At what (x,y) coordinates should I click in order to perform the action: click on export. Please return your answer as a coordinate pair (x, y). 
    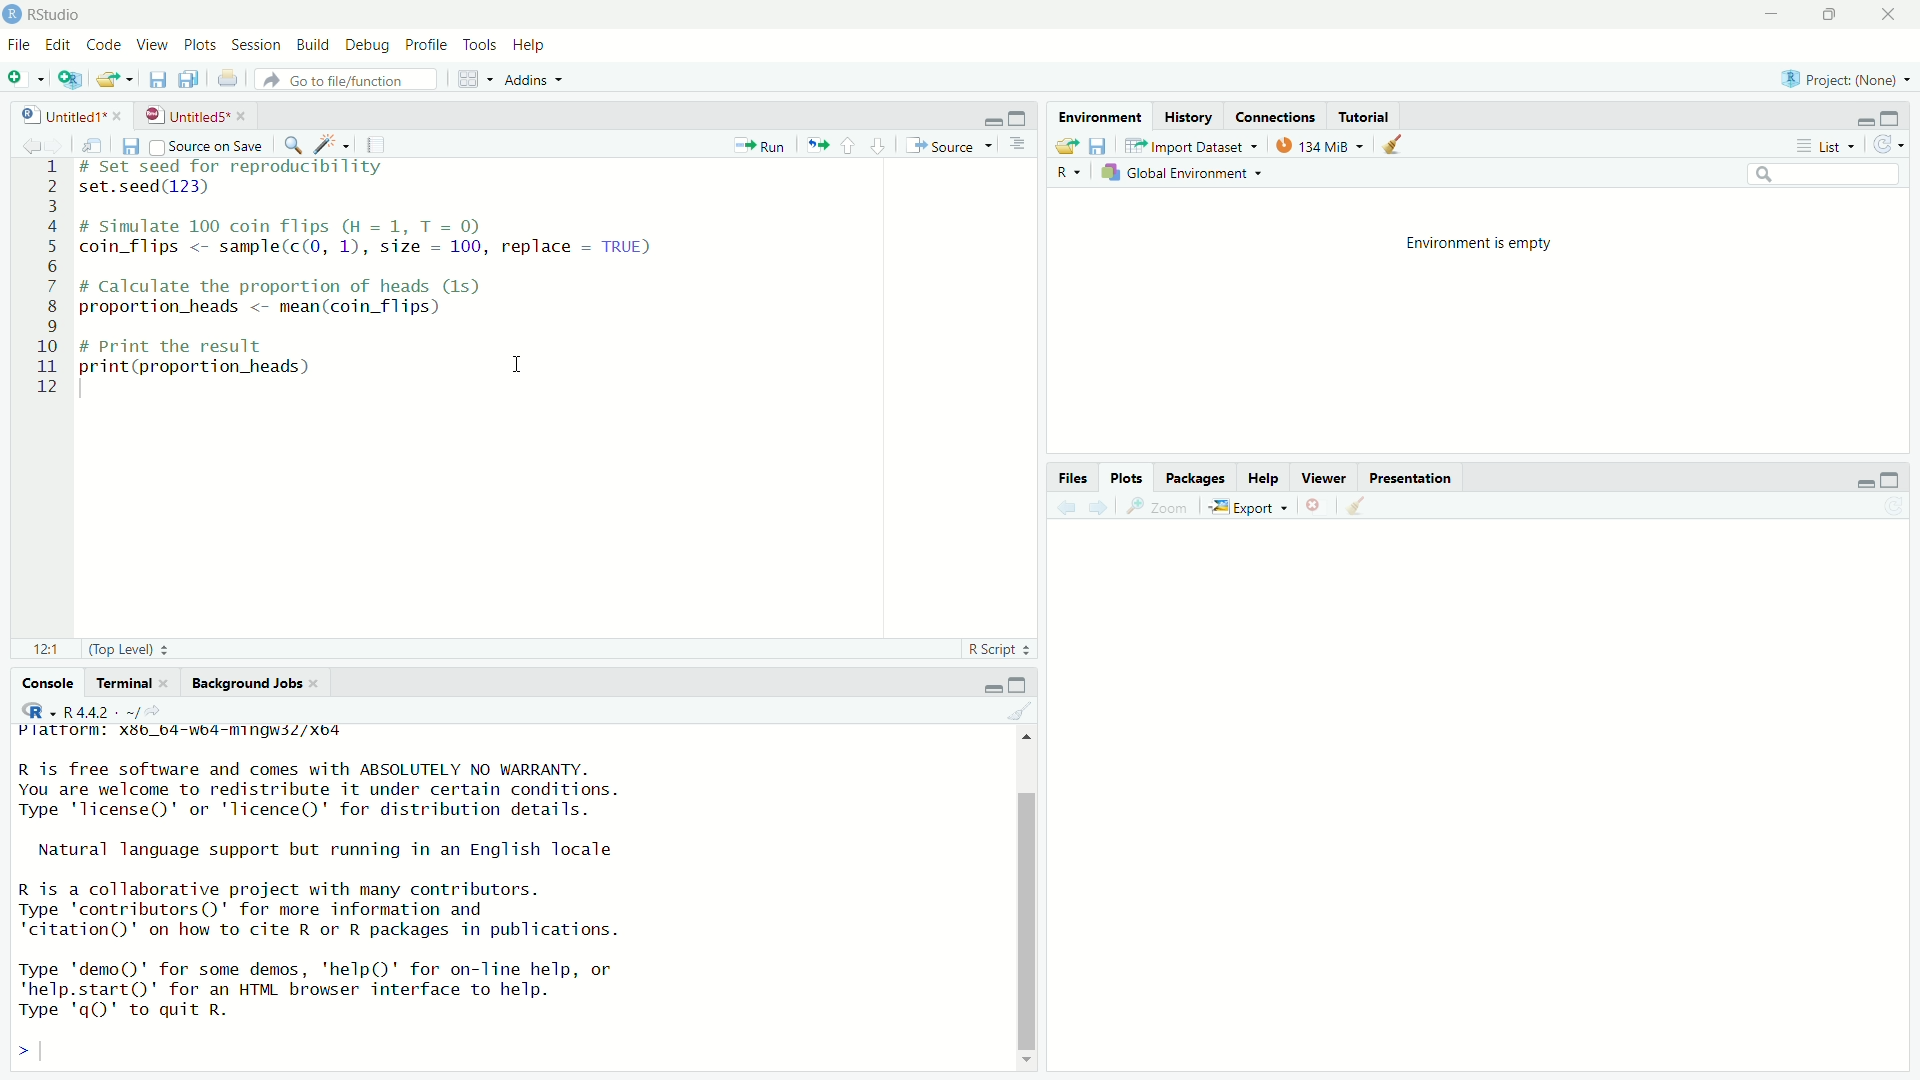
    Looking at the image, I should click on (1253, 506).